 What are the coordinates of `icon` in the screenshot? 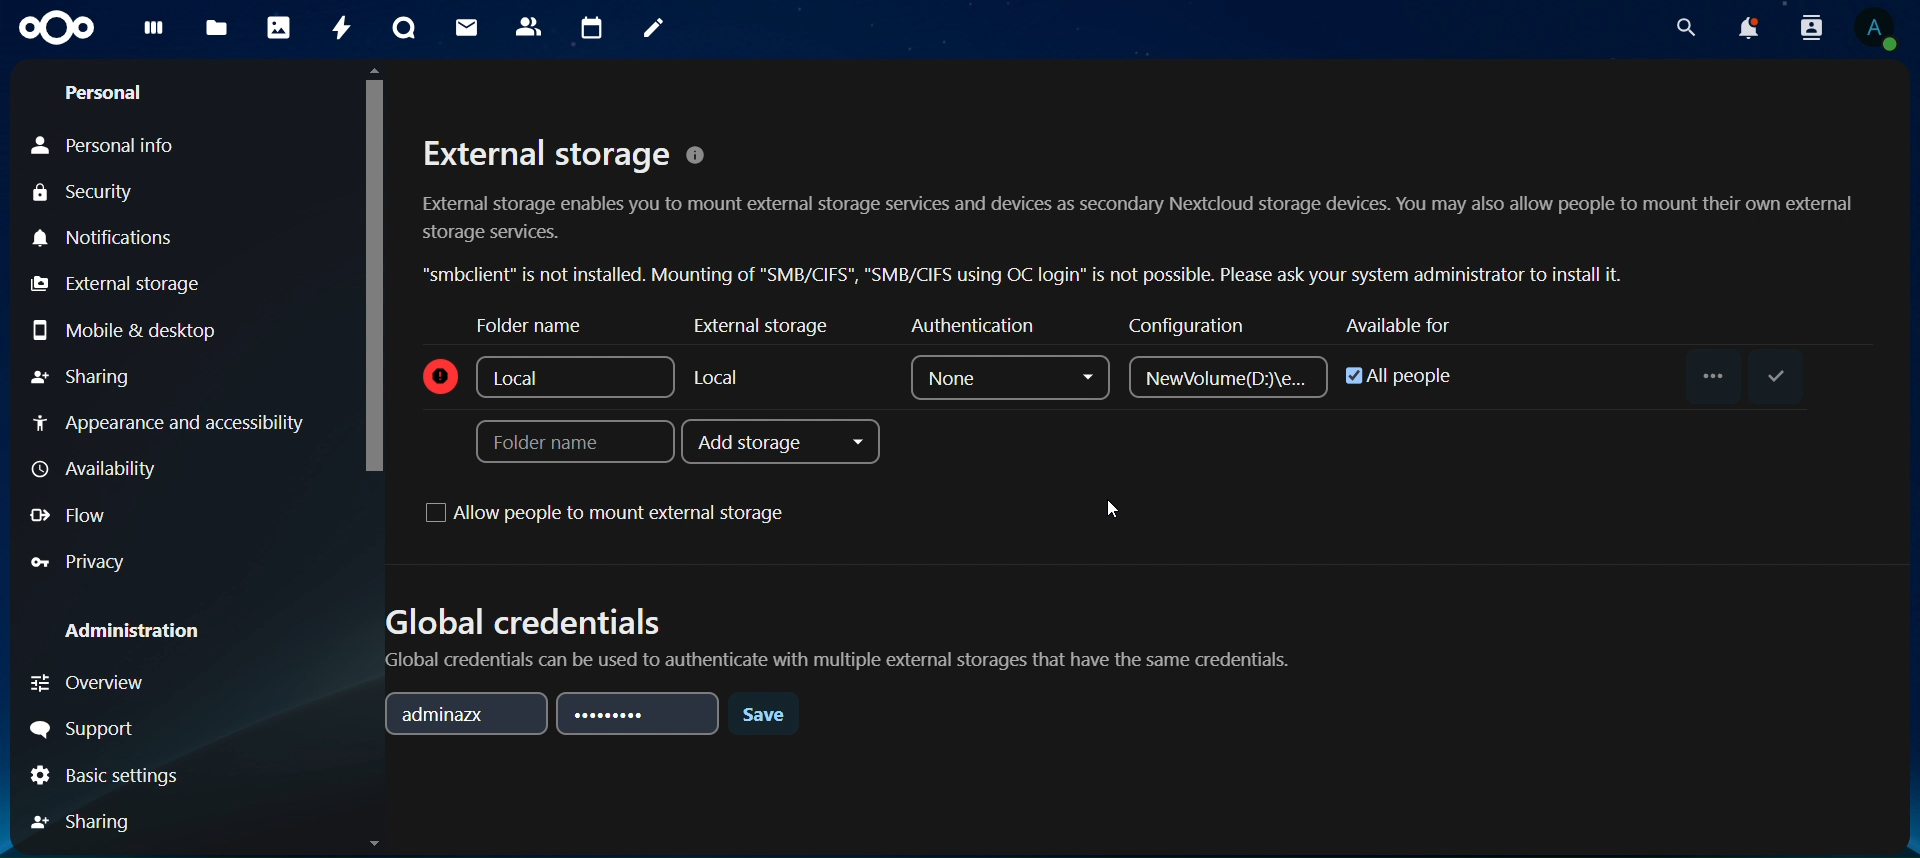 It's located at (440, 376).